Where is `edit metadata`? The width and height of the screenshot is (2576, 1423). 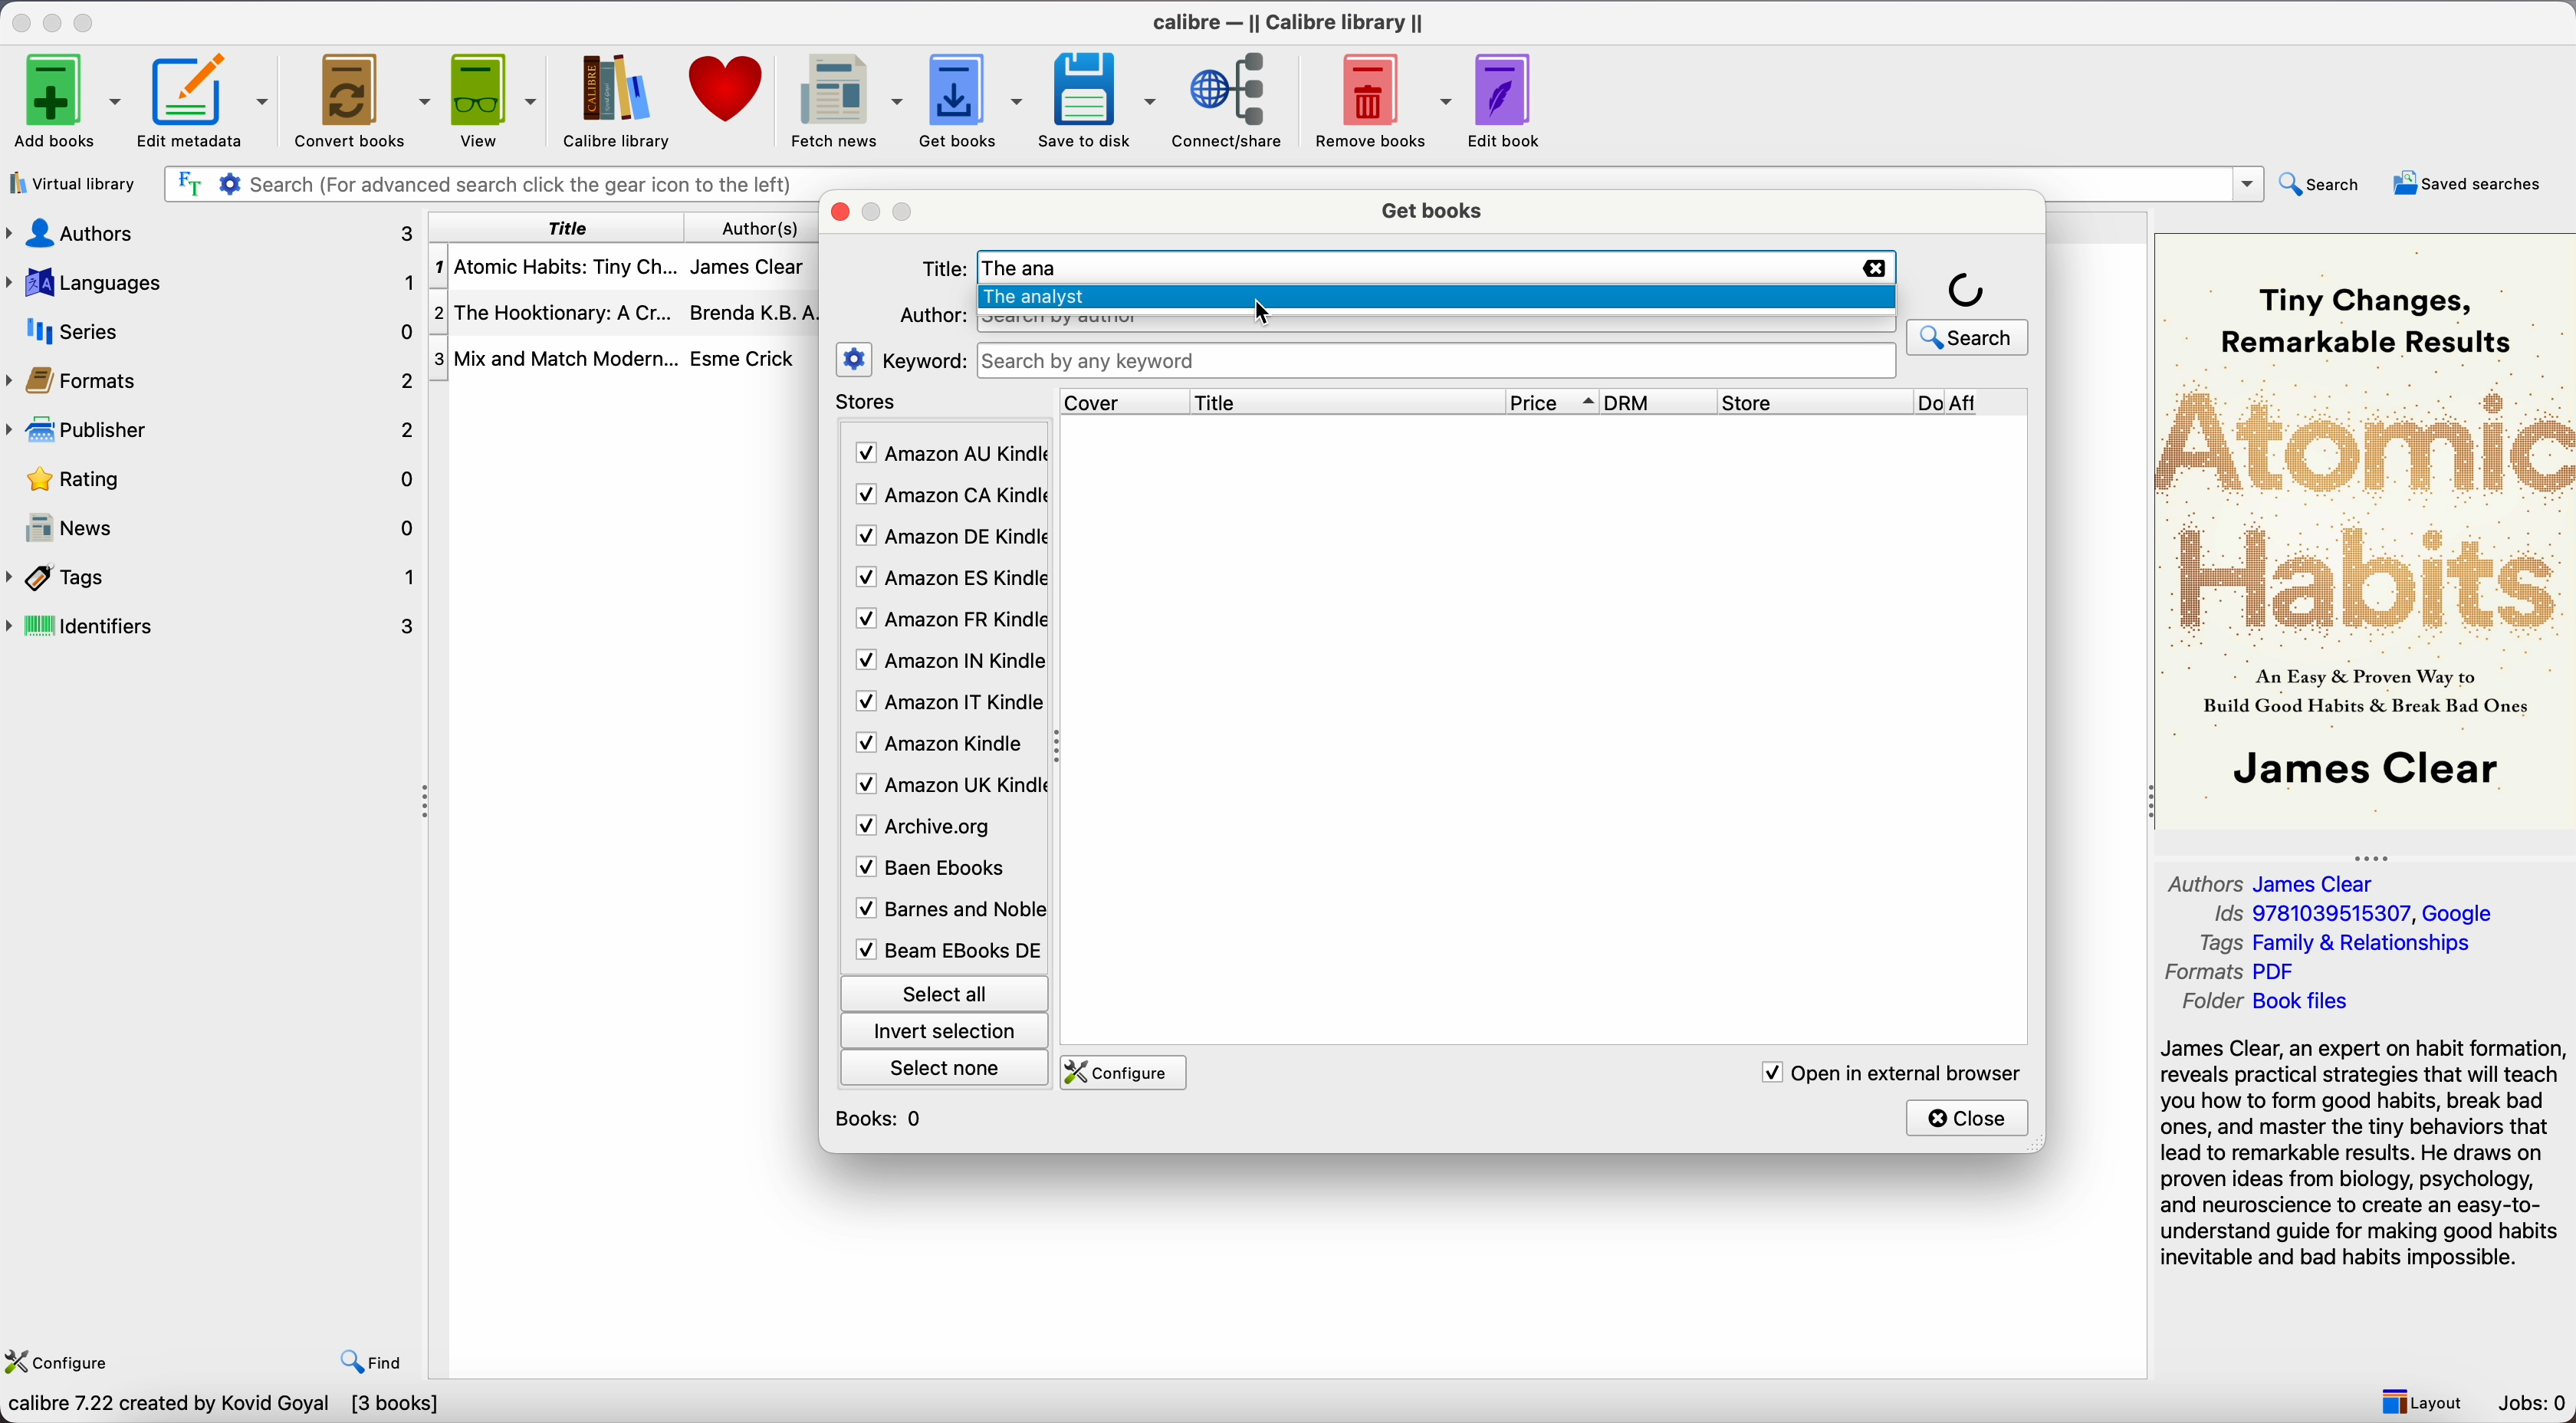
edit metadata is located at coordinates (206, 103).